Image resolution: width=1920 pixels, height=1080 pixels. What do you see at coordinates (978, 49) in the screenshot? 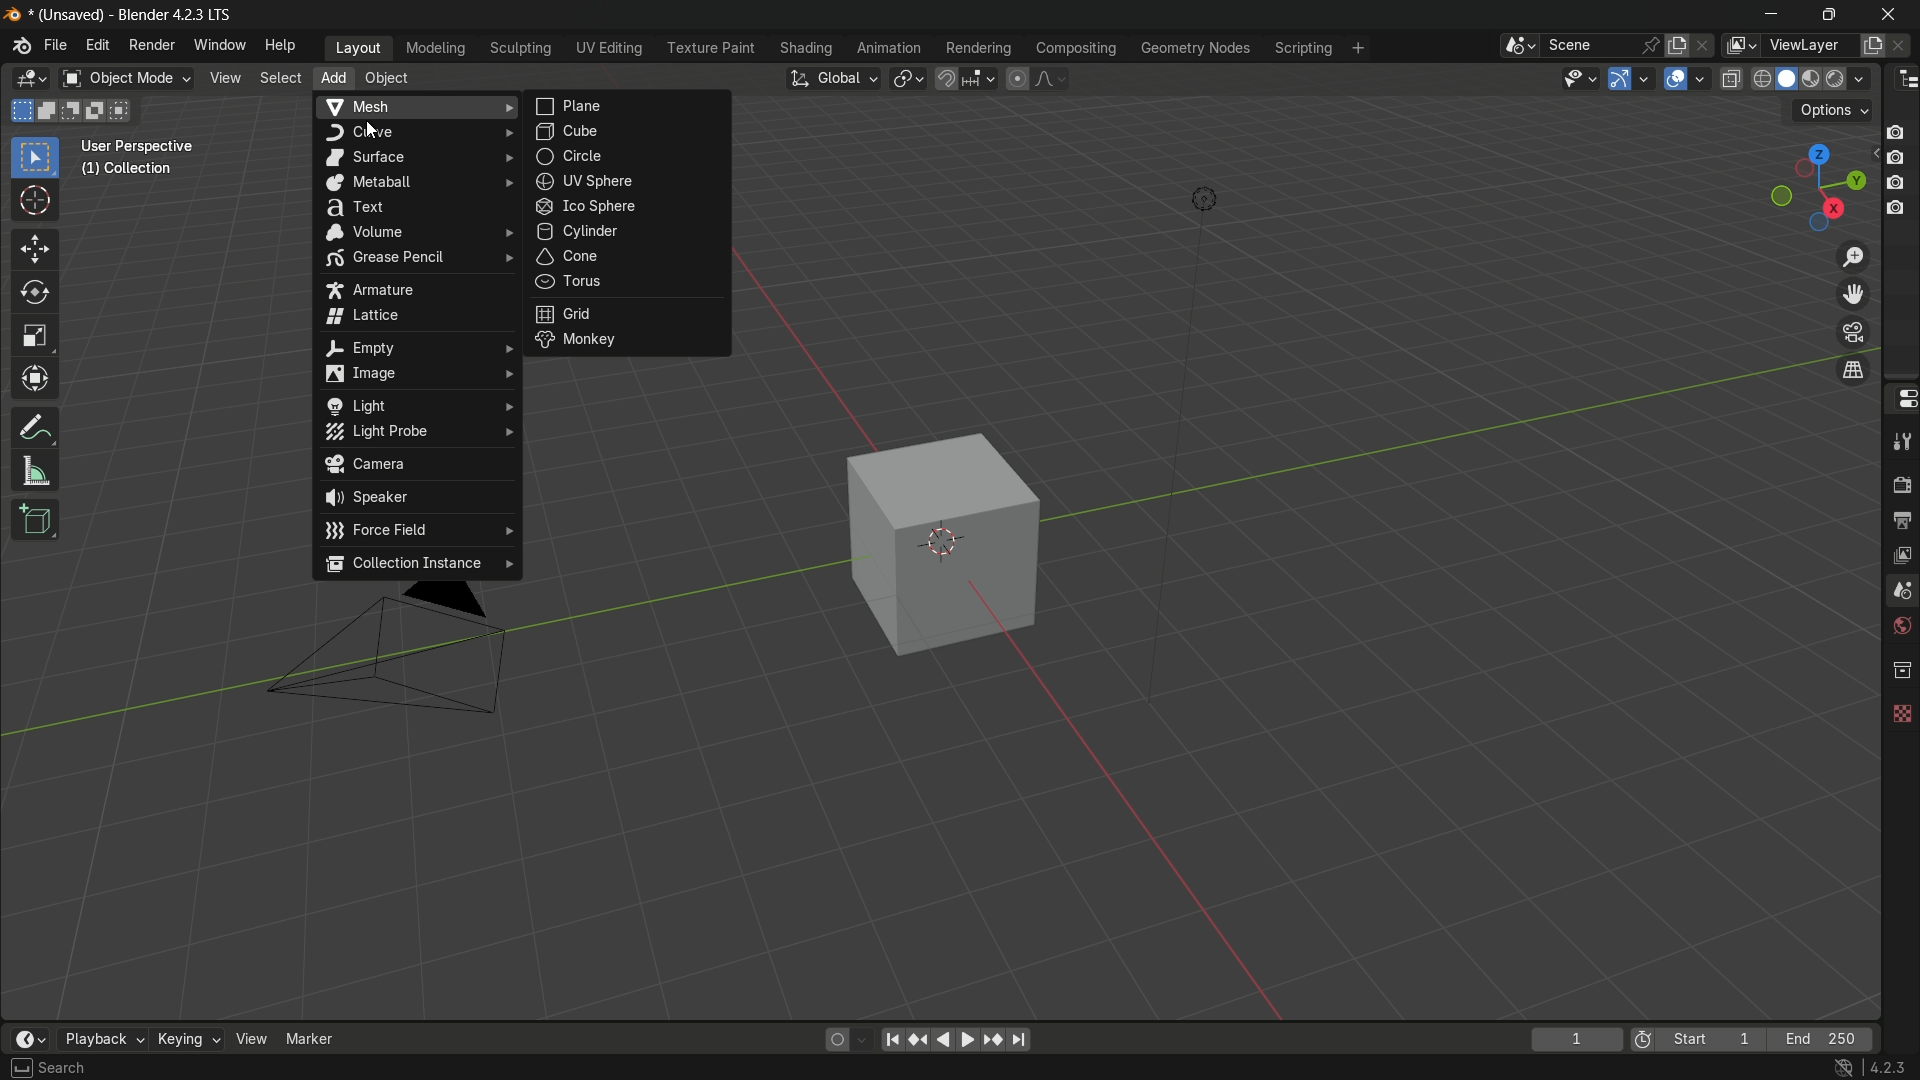
I see `rendering menu` at bounding box center [978, 49].